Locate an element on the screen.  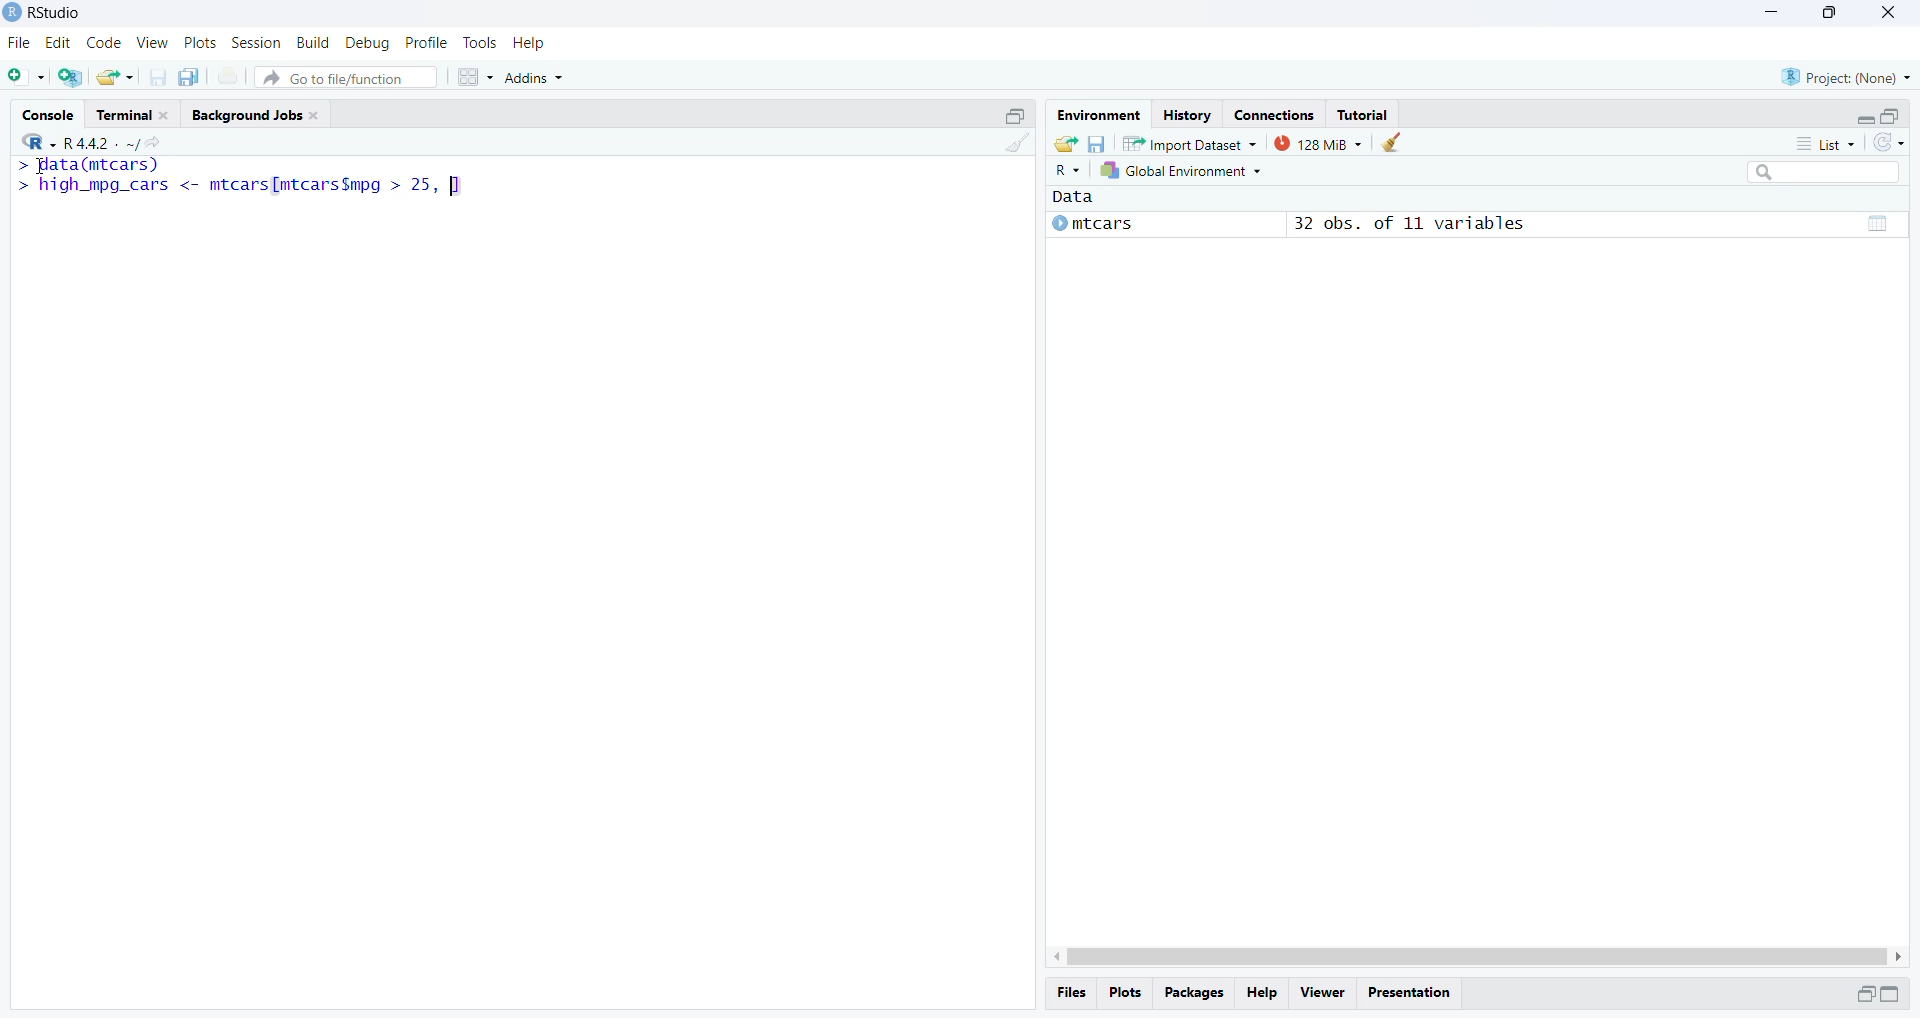
minimize is located at coordinates (1773, 11).